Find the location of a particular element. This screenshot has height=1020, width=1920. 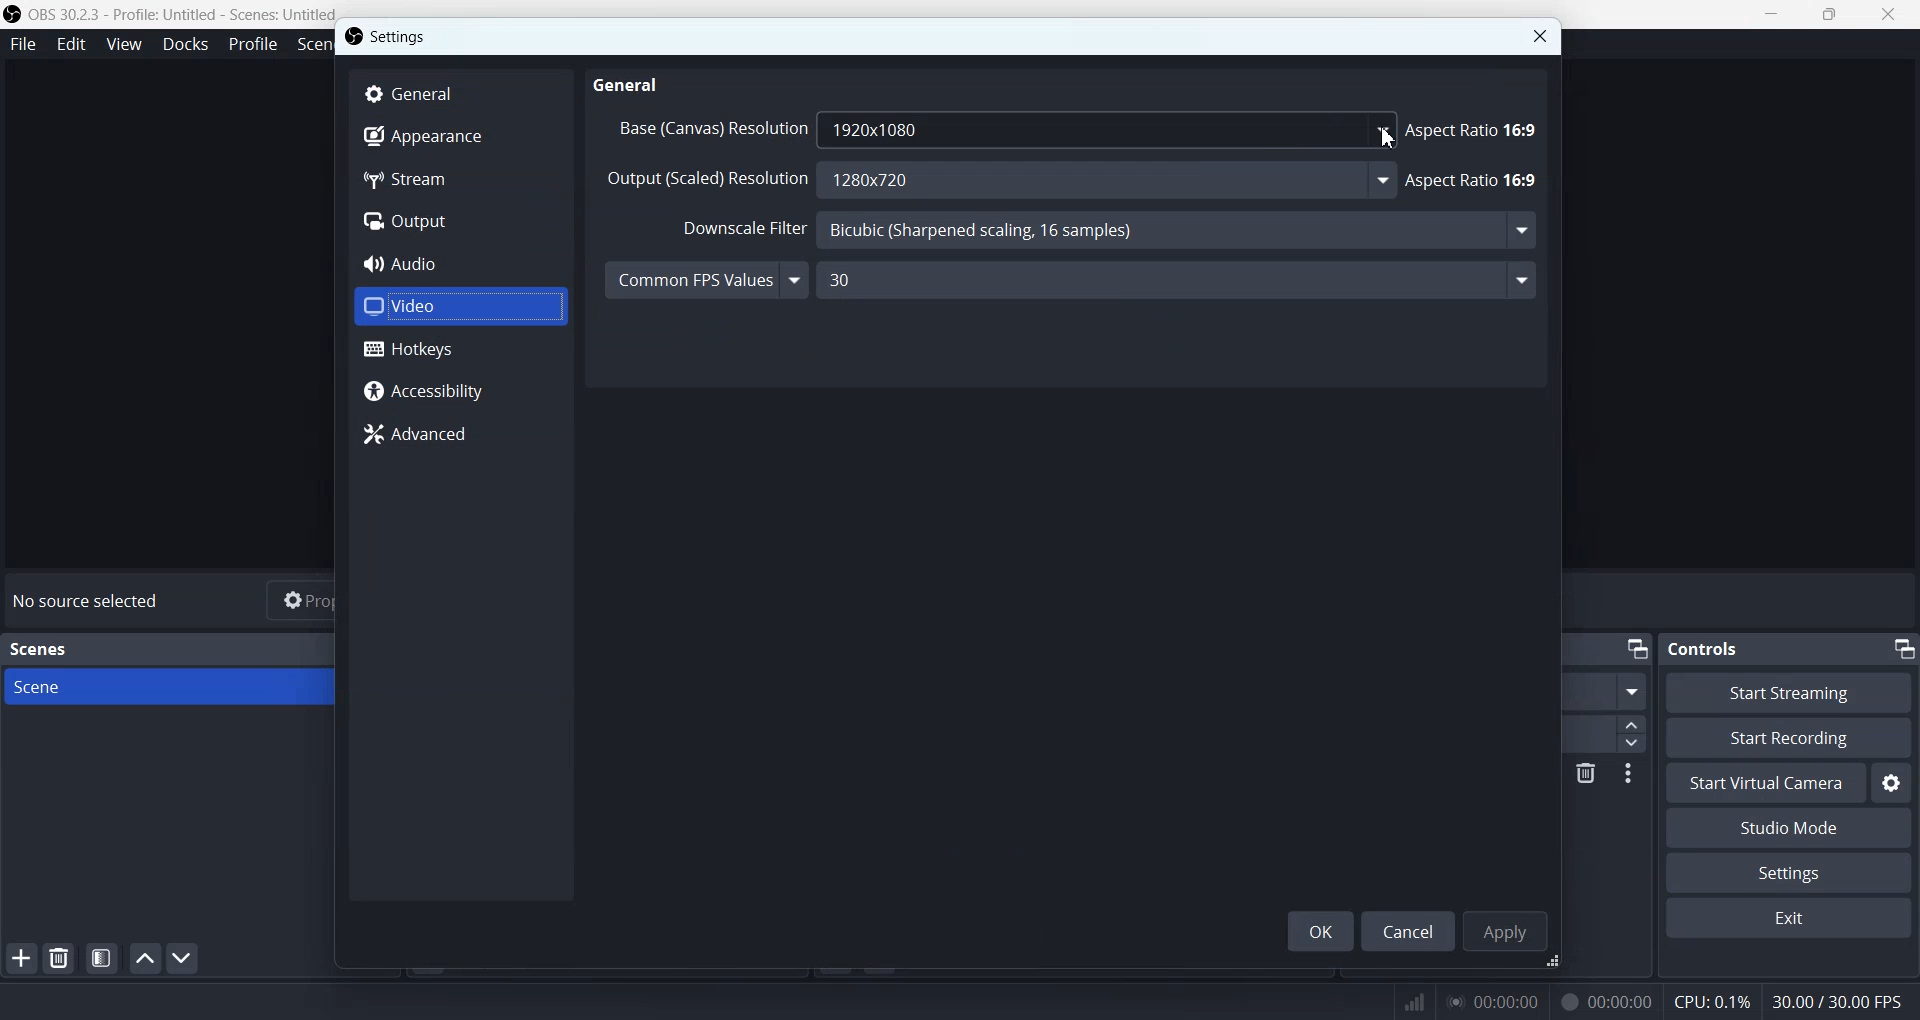

Add Scene is located at coordinates (20, 958).